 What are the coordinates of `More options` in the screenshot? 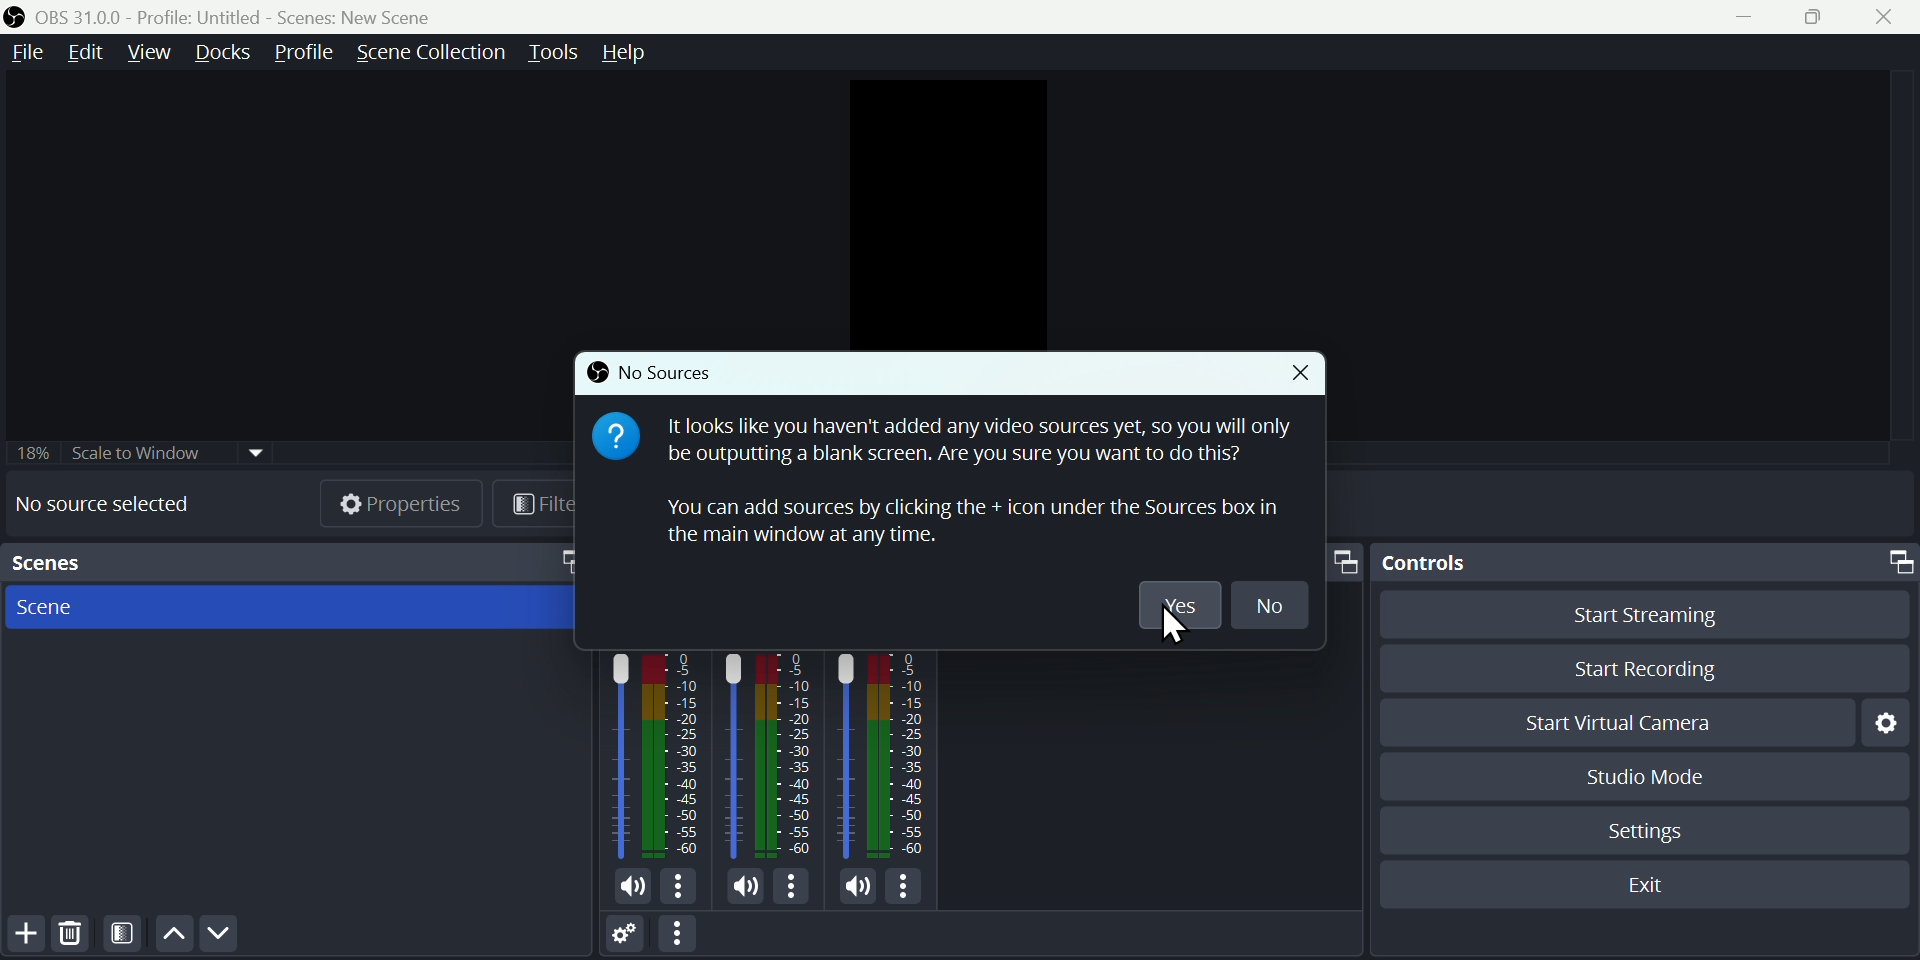 It's located at (682, 935).